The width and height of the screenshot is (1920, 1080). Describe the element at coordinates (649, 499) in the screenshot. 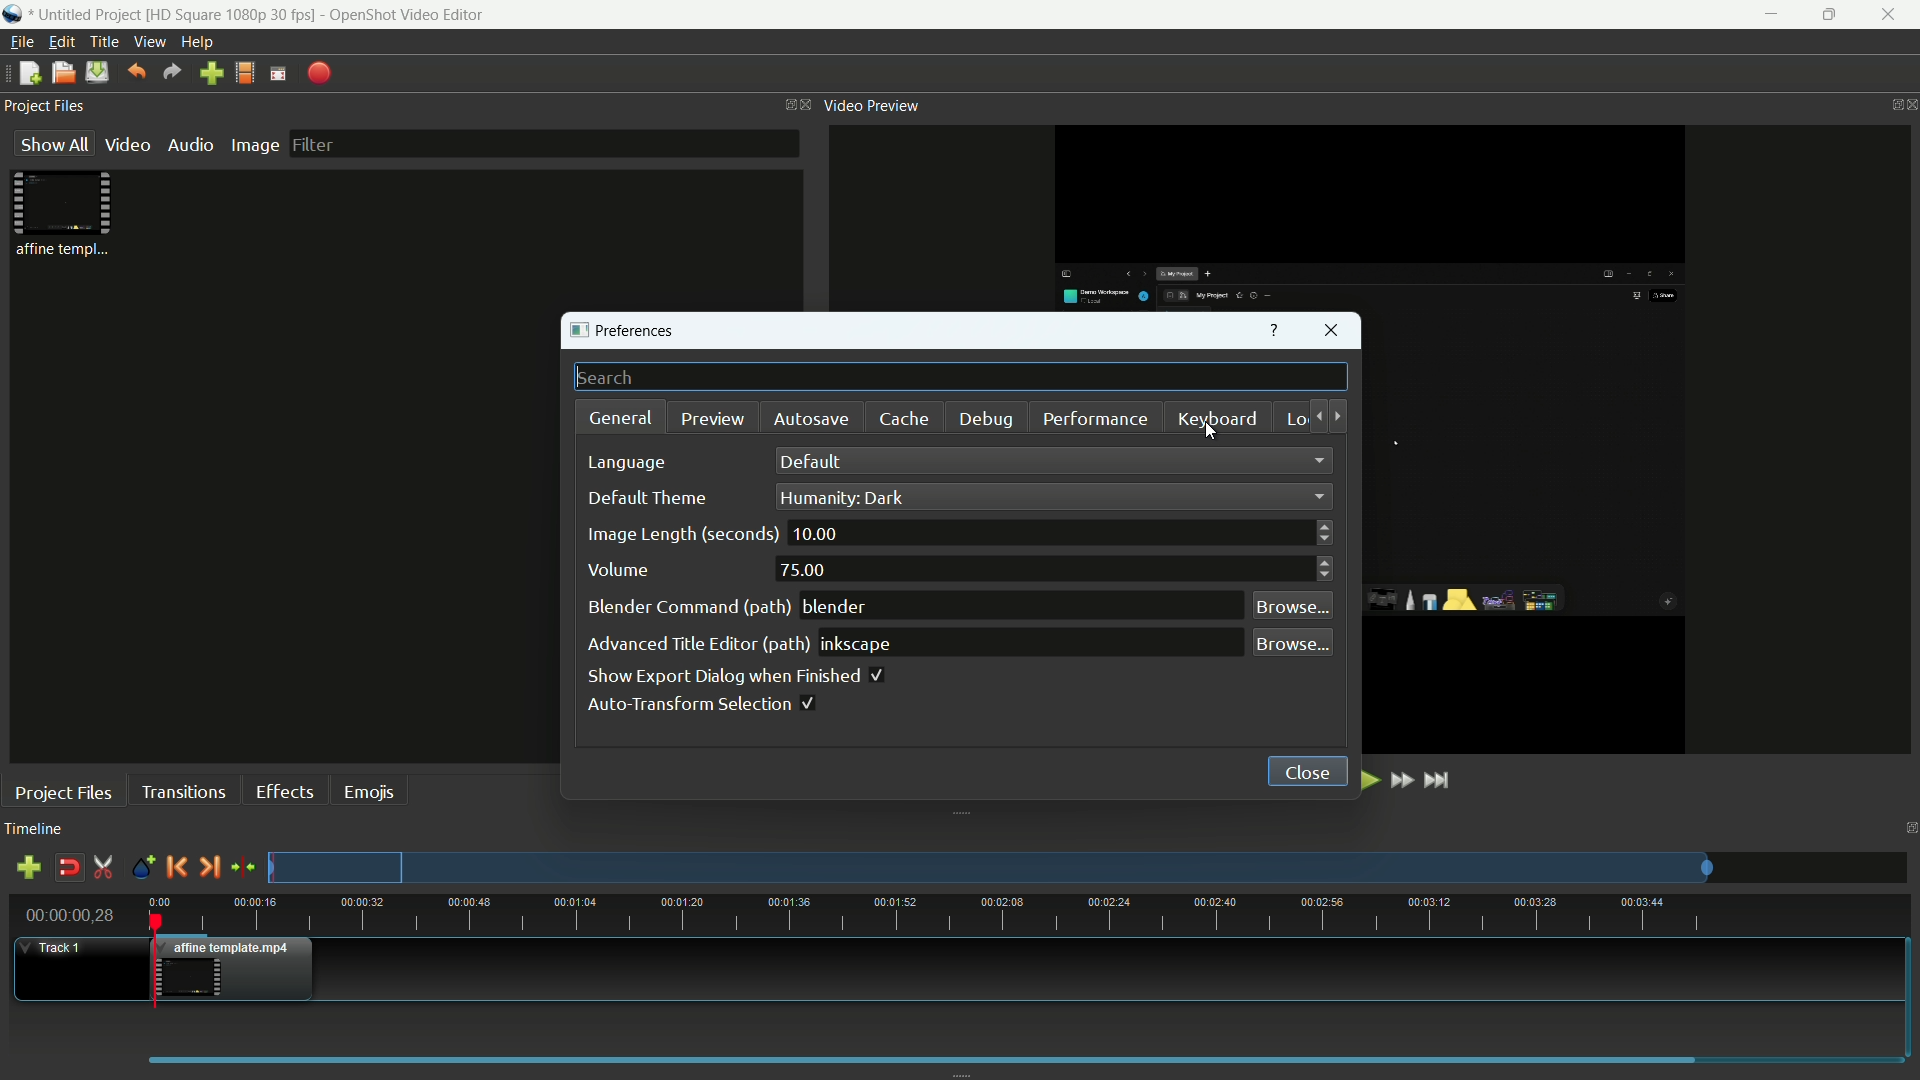

I see `default theme` at that location.